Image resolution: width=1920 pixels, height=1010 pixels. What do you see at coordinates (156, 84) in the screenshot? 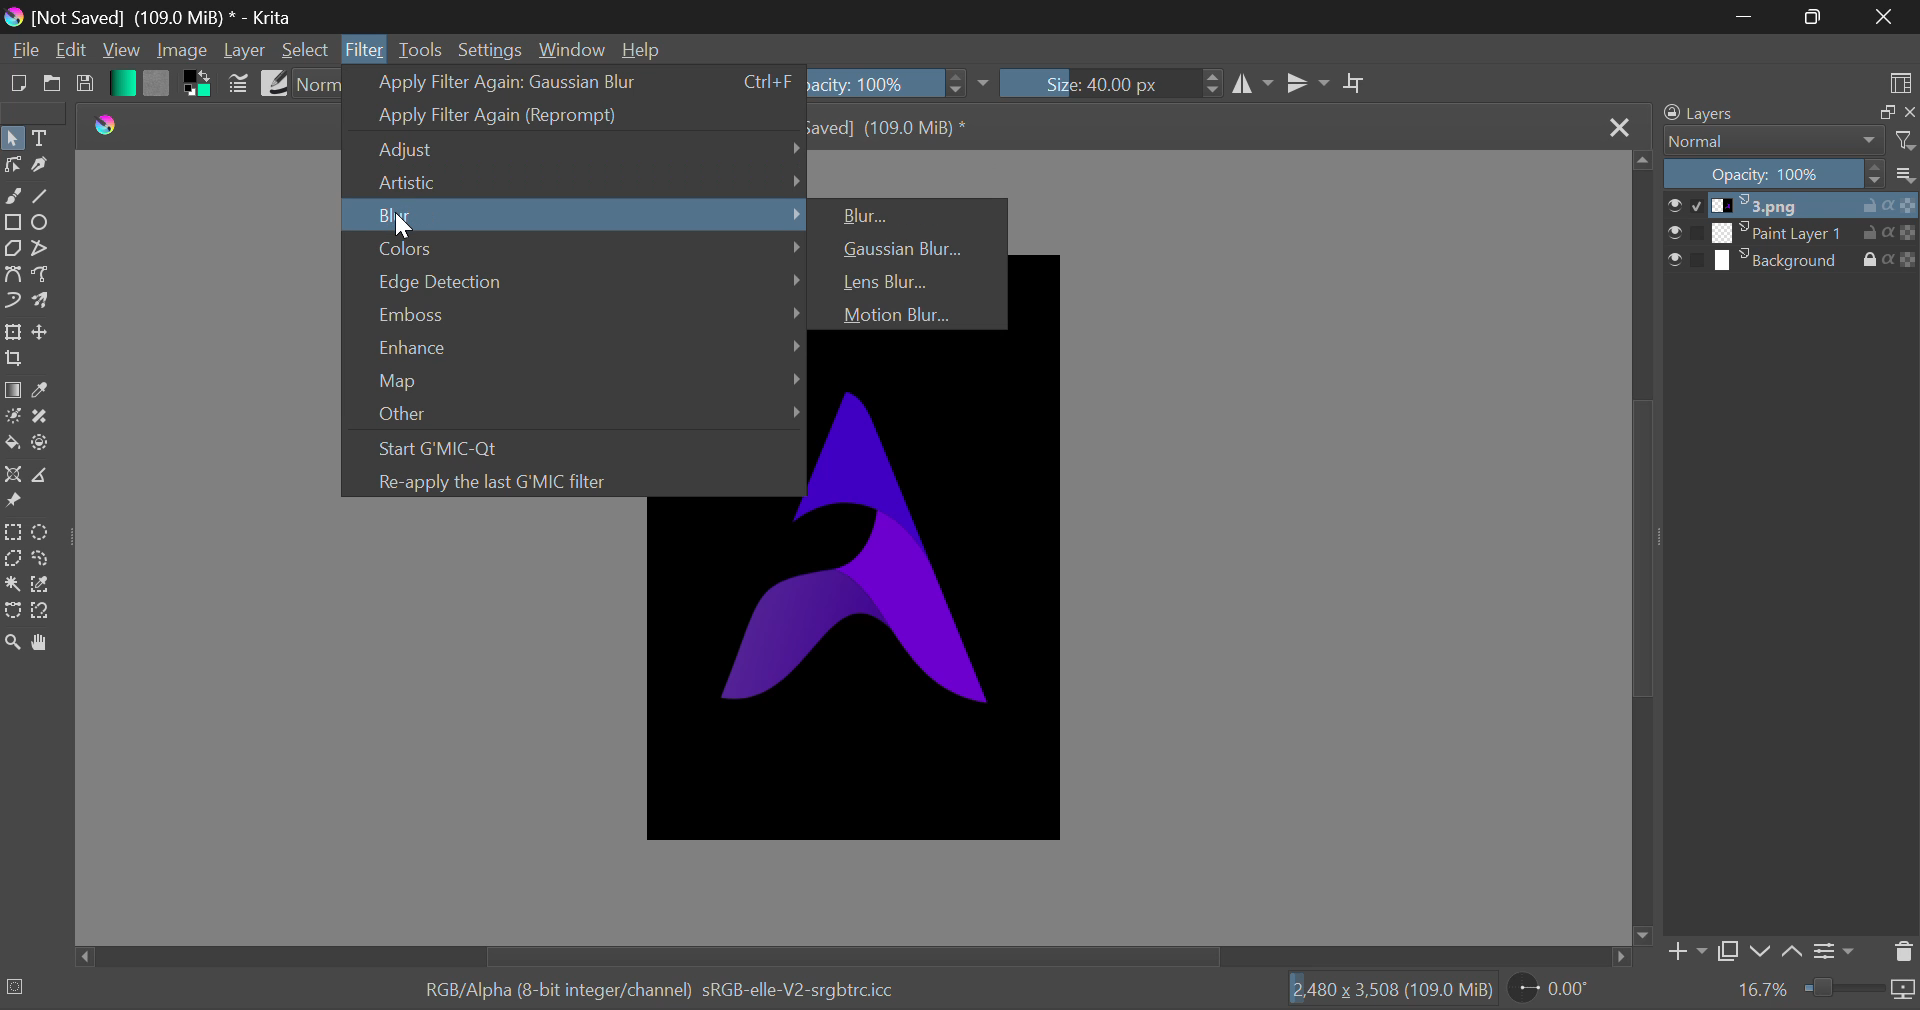
I see `Pattern` at bounding box center [156, 84].